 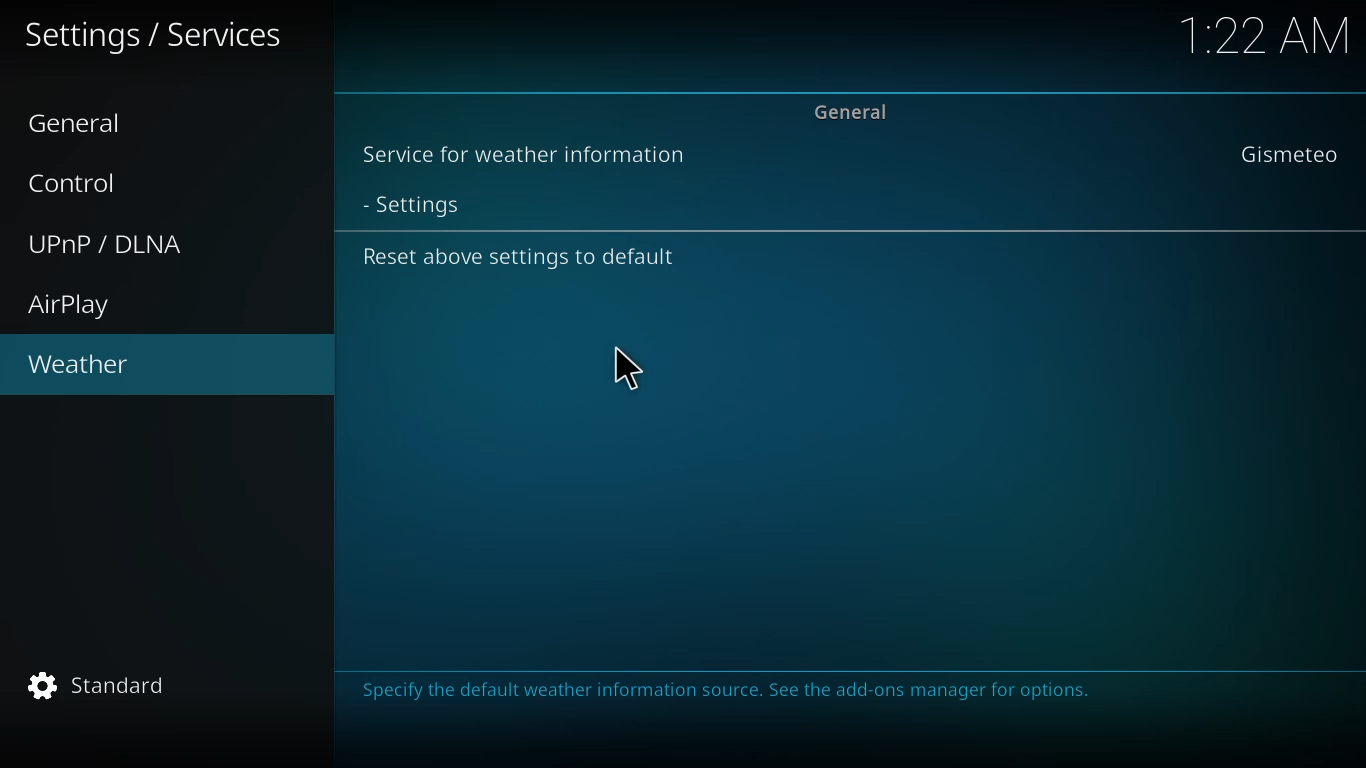 I want to click on time, so click(x=1268, y=34).